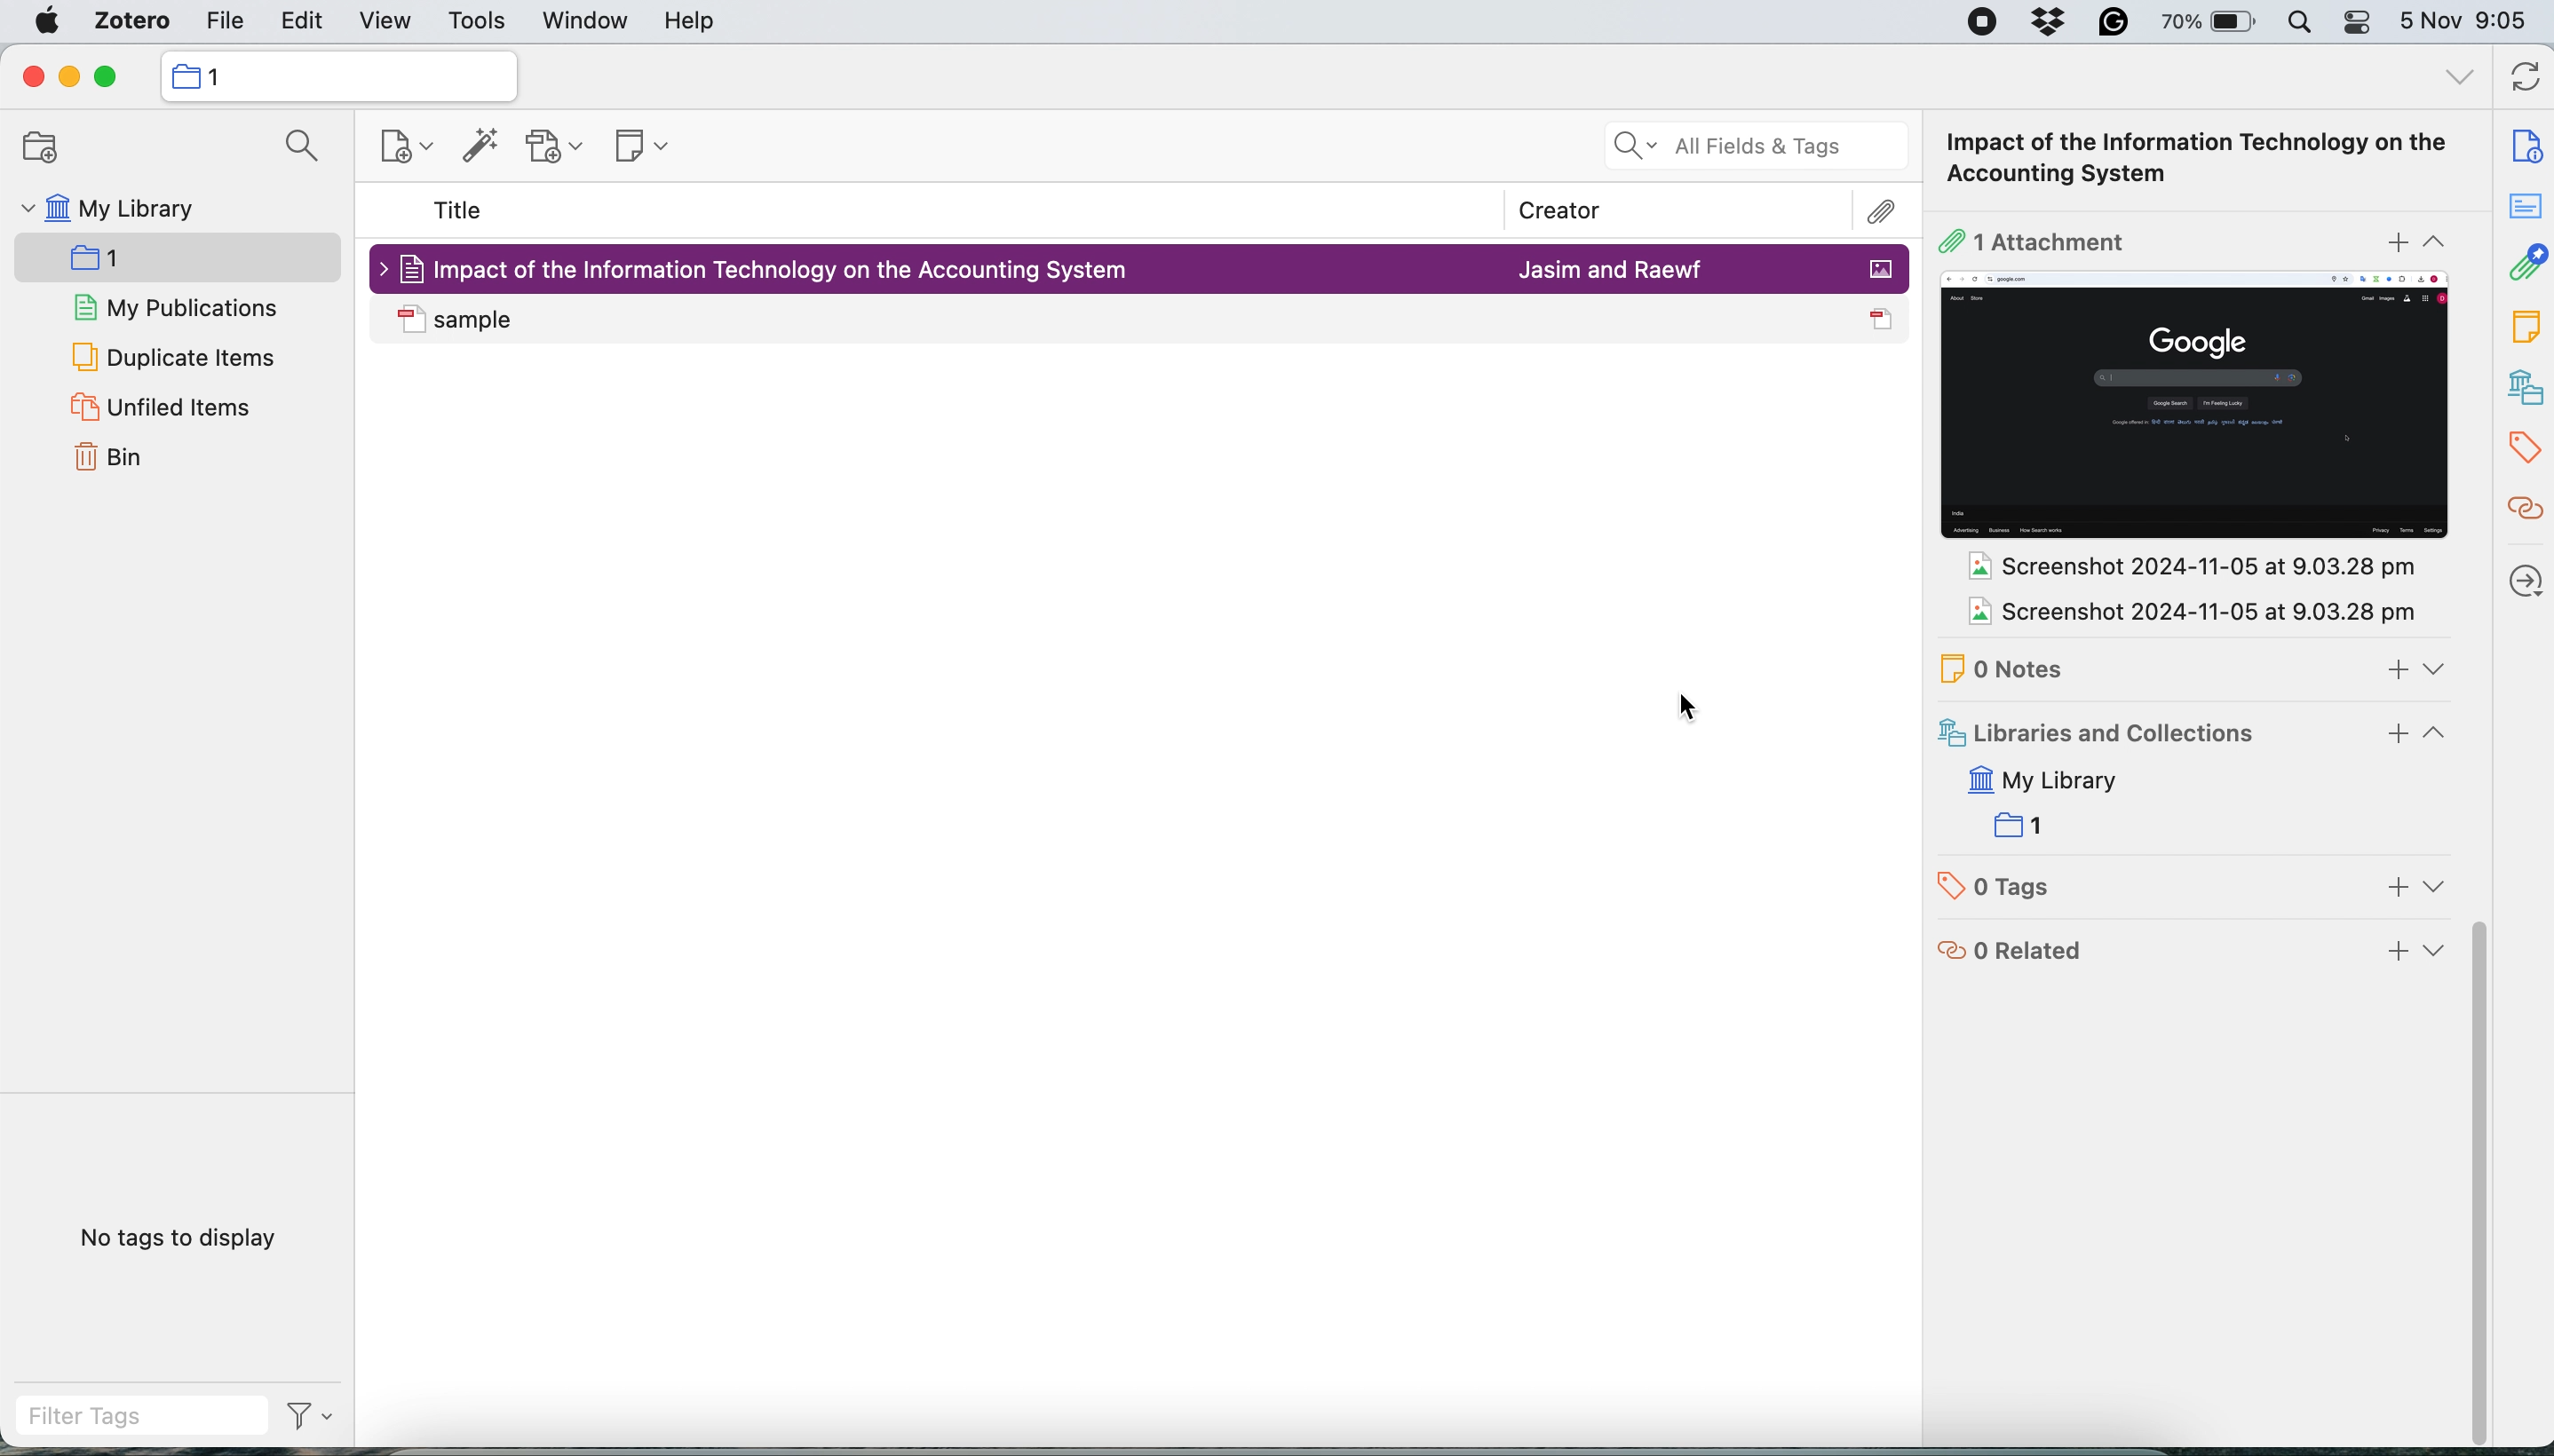 The image size is (2554, 1456). What do you see at coordinates (117, 459) in the screenshot?
I see `bin` at bounding box center [117, 459].